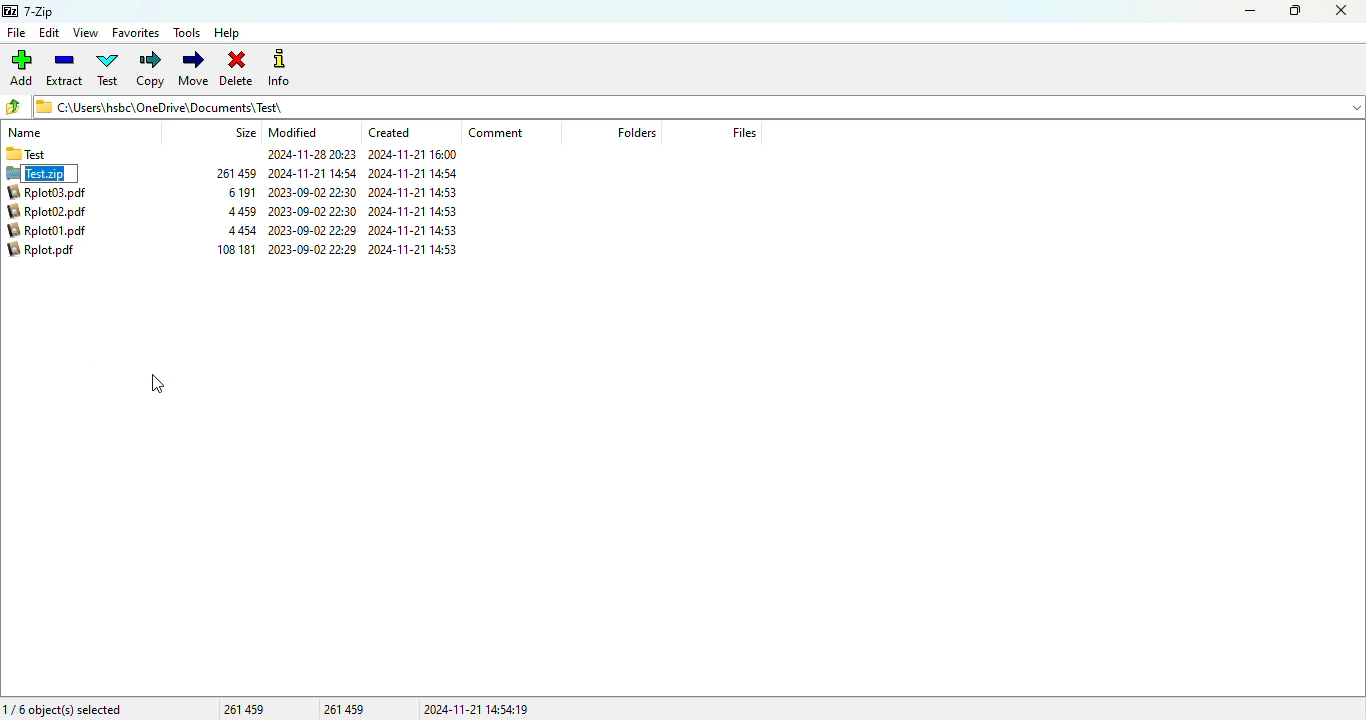 The height and width of the screenshot is (720, 1366). What do you see at coordinates (389, 132) in the screenshot?
I see `created` at bounding box center [389, 132].